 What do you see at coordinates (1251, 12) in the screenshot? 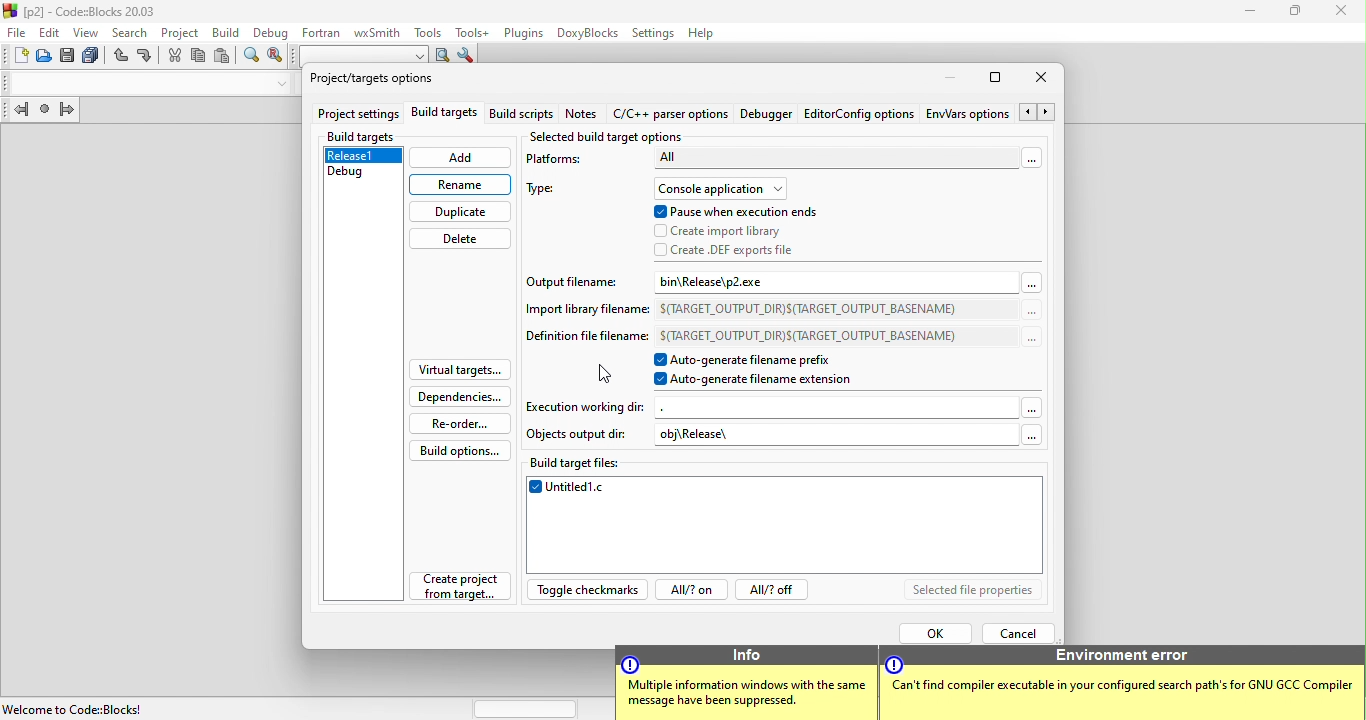
I see `minimize` at bounding box center [1251, 12].